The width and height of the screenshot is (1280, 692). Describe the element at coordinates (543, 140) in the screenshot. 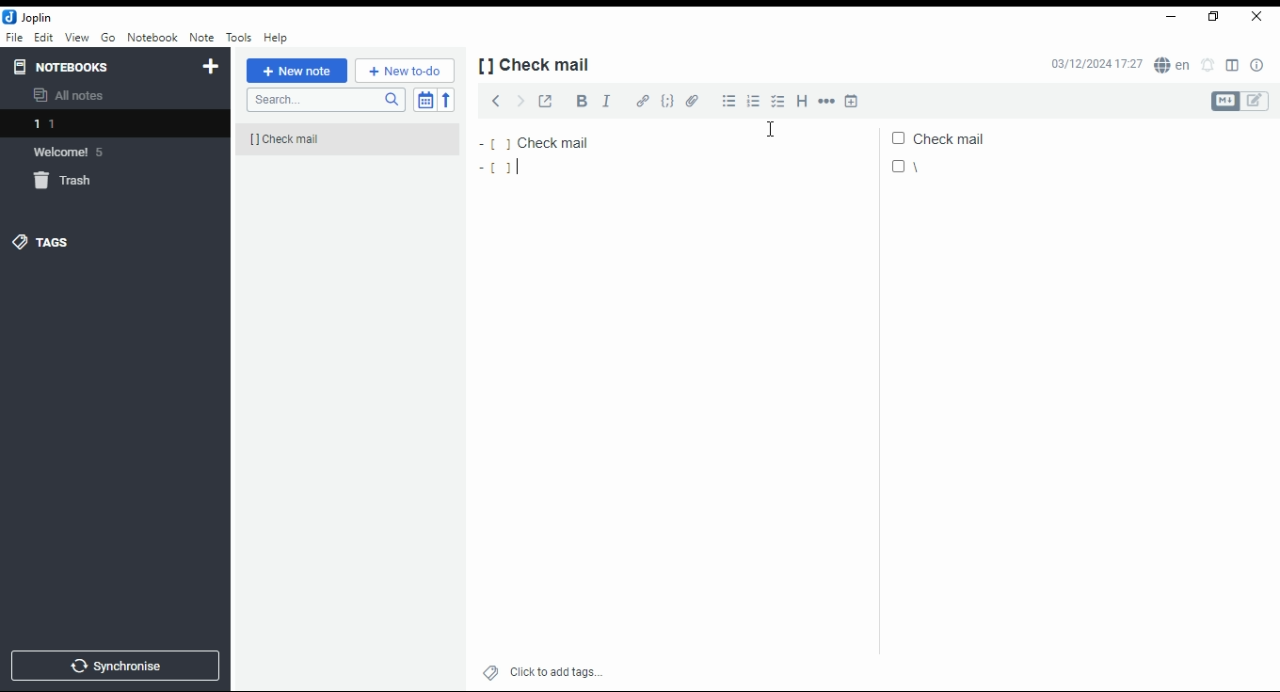

I see `check mail` at that location.